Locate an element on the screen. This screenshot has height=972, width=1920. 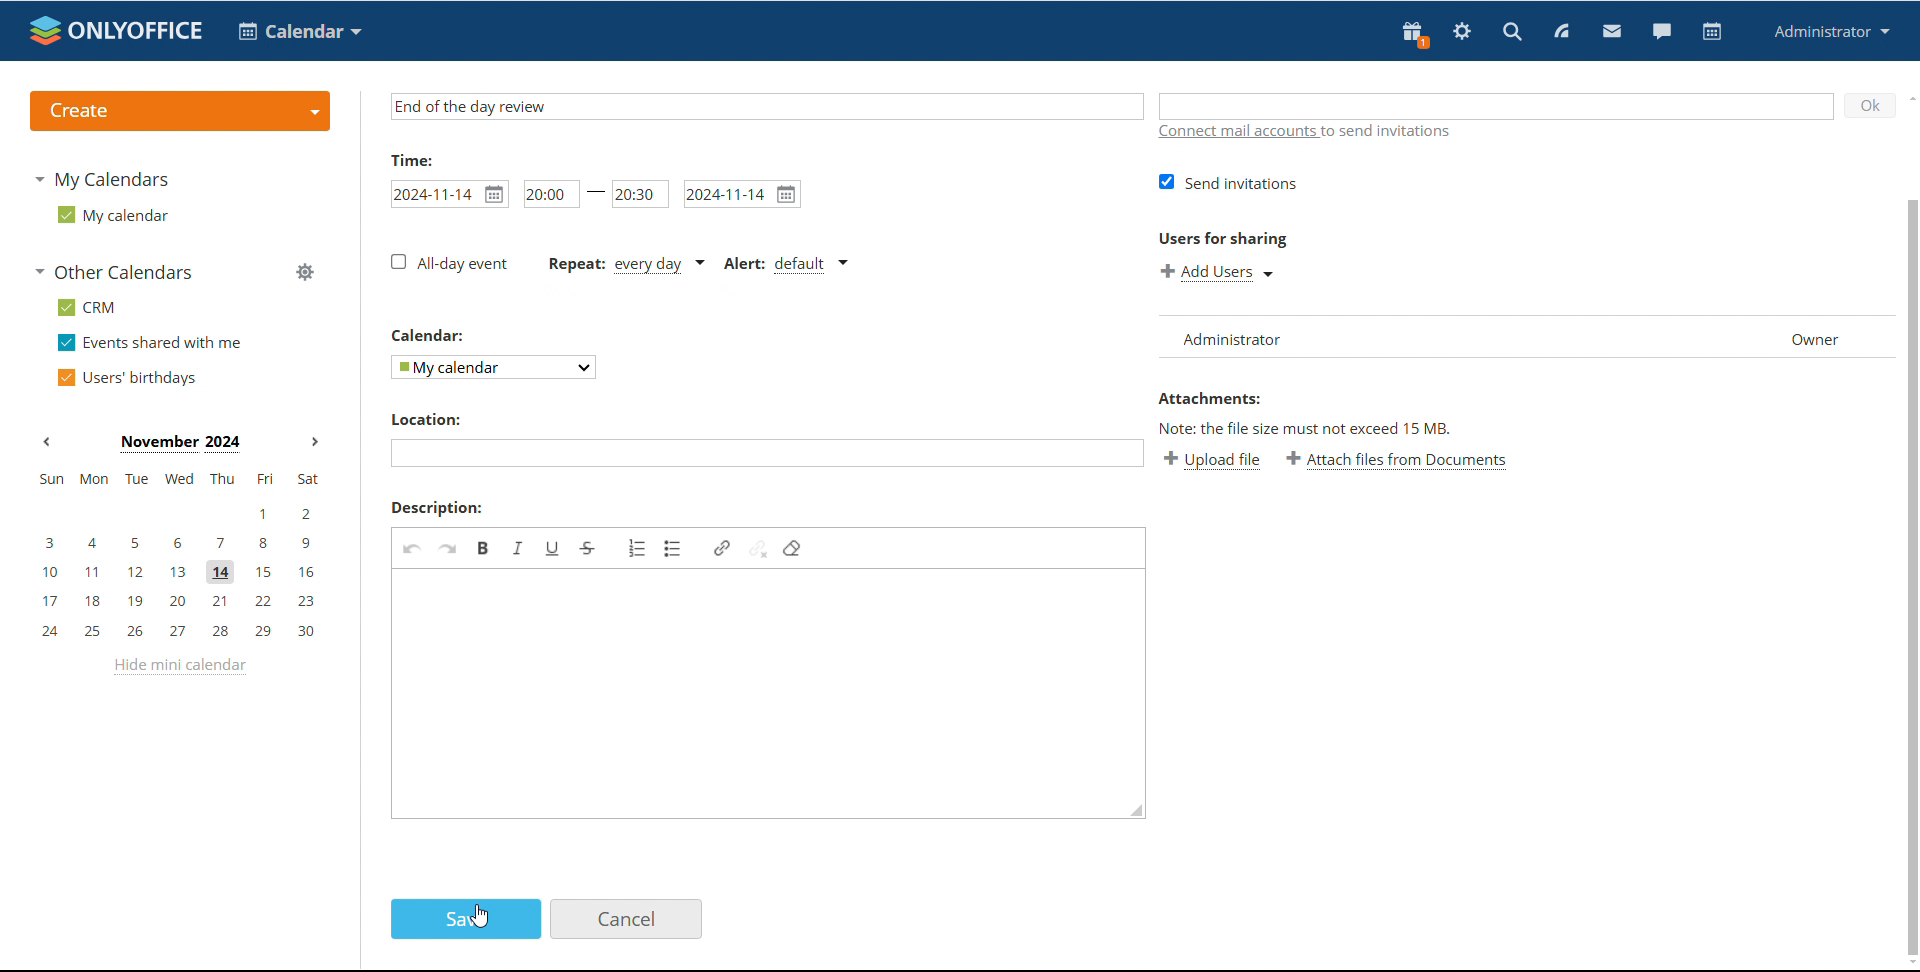
24, 25, 26, 27, 28, 29, 30  is located at coordinates (184, 632).